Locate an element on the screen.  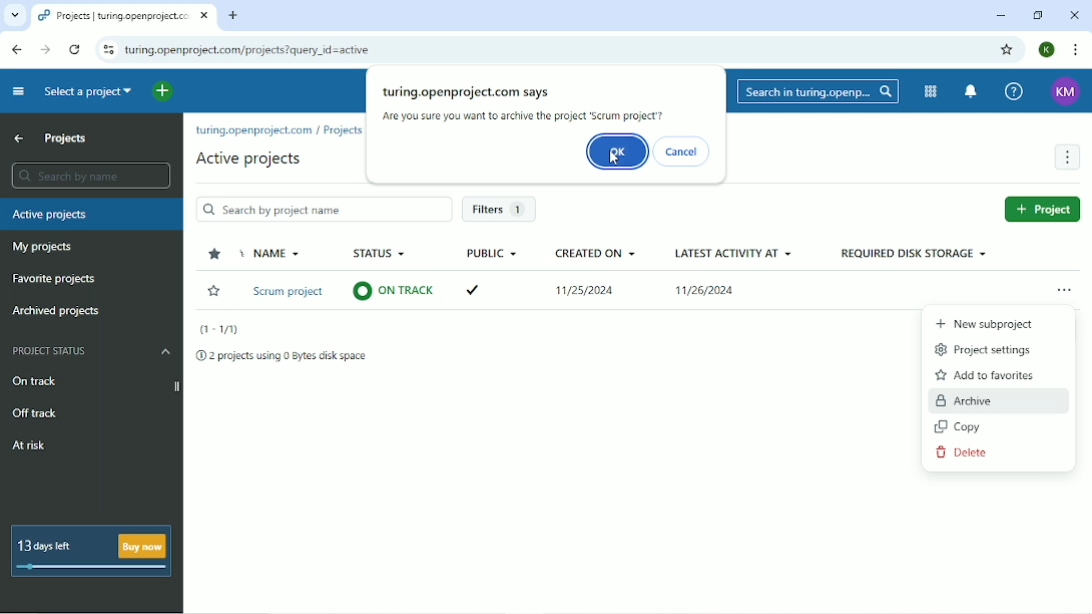
Modules is located at coordinates (931, 91).